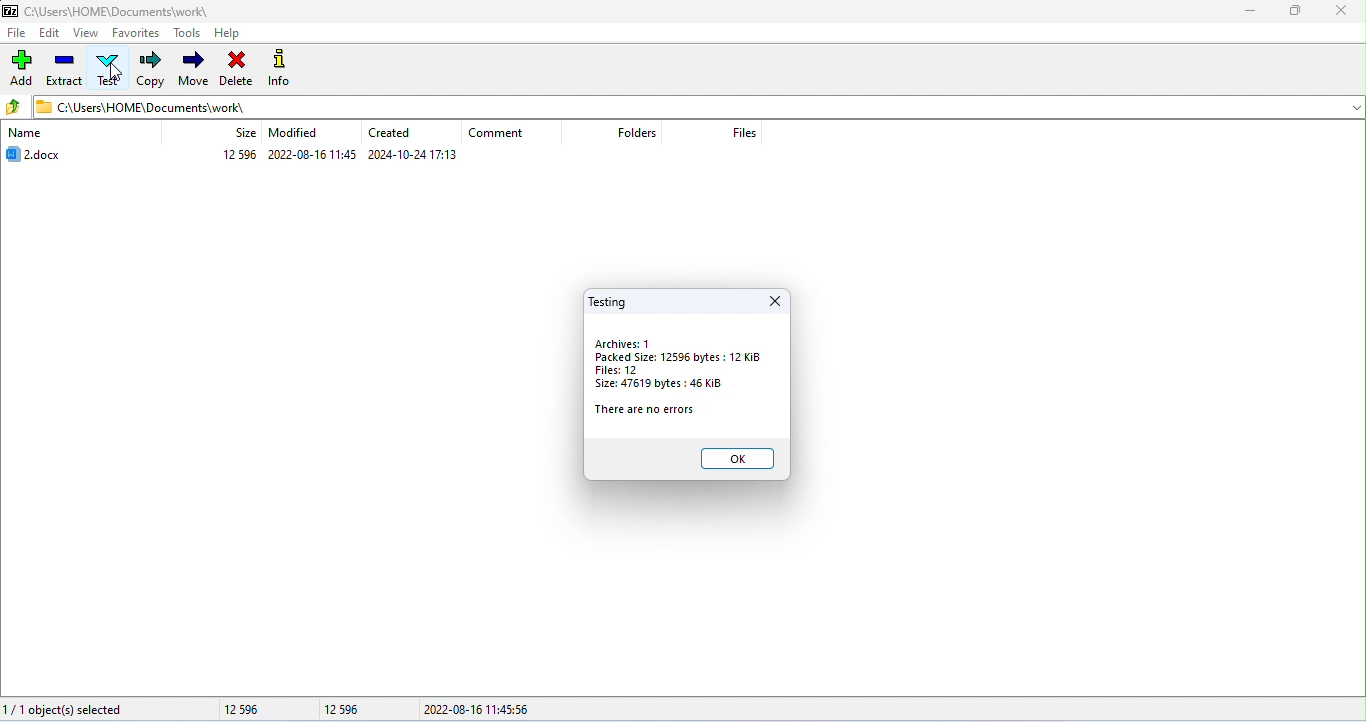  What do you see at coordinates (135, 33) in the screenshot?
I see `favorite` at bounding box center [135, 33].